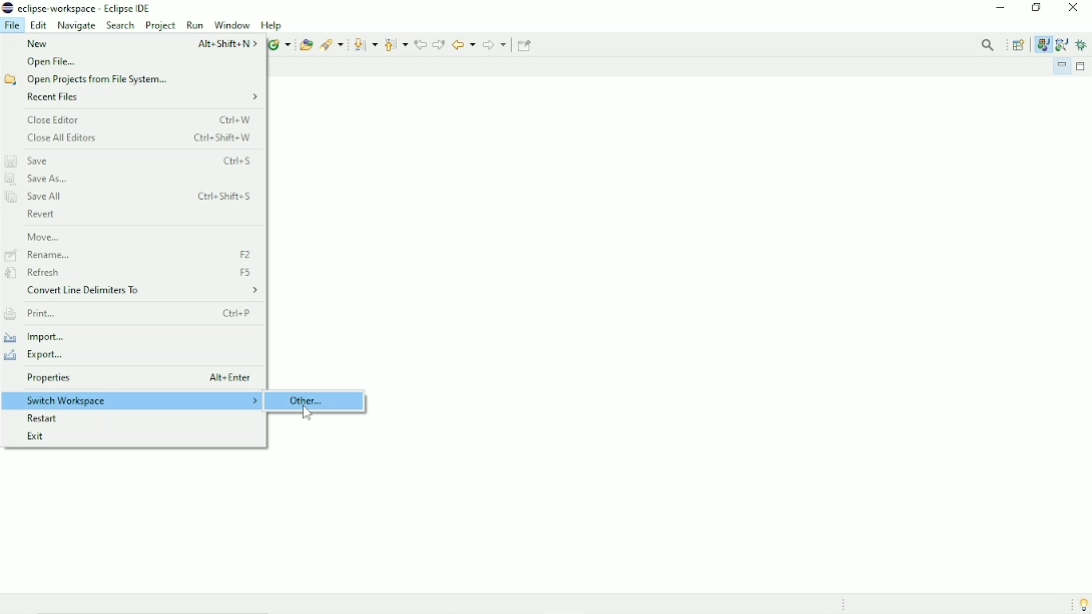  What do you see at coordinates (1034, 8) in the screenshot?
I see `Restore down` at bounding box center [1034, 8].